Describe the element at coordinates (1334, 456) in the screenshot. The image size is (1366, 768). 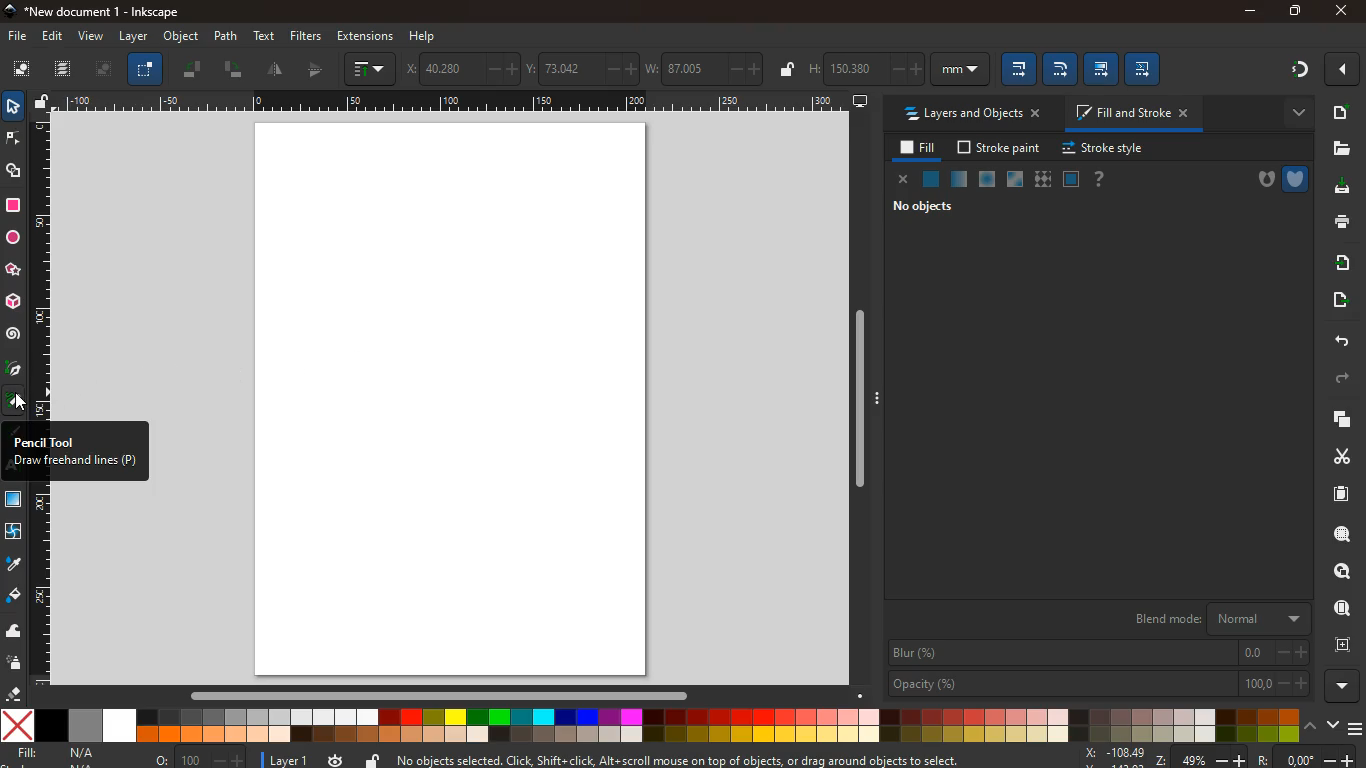
I see `cut` at that location.